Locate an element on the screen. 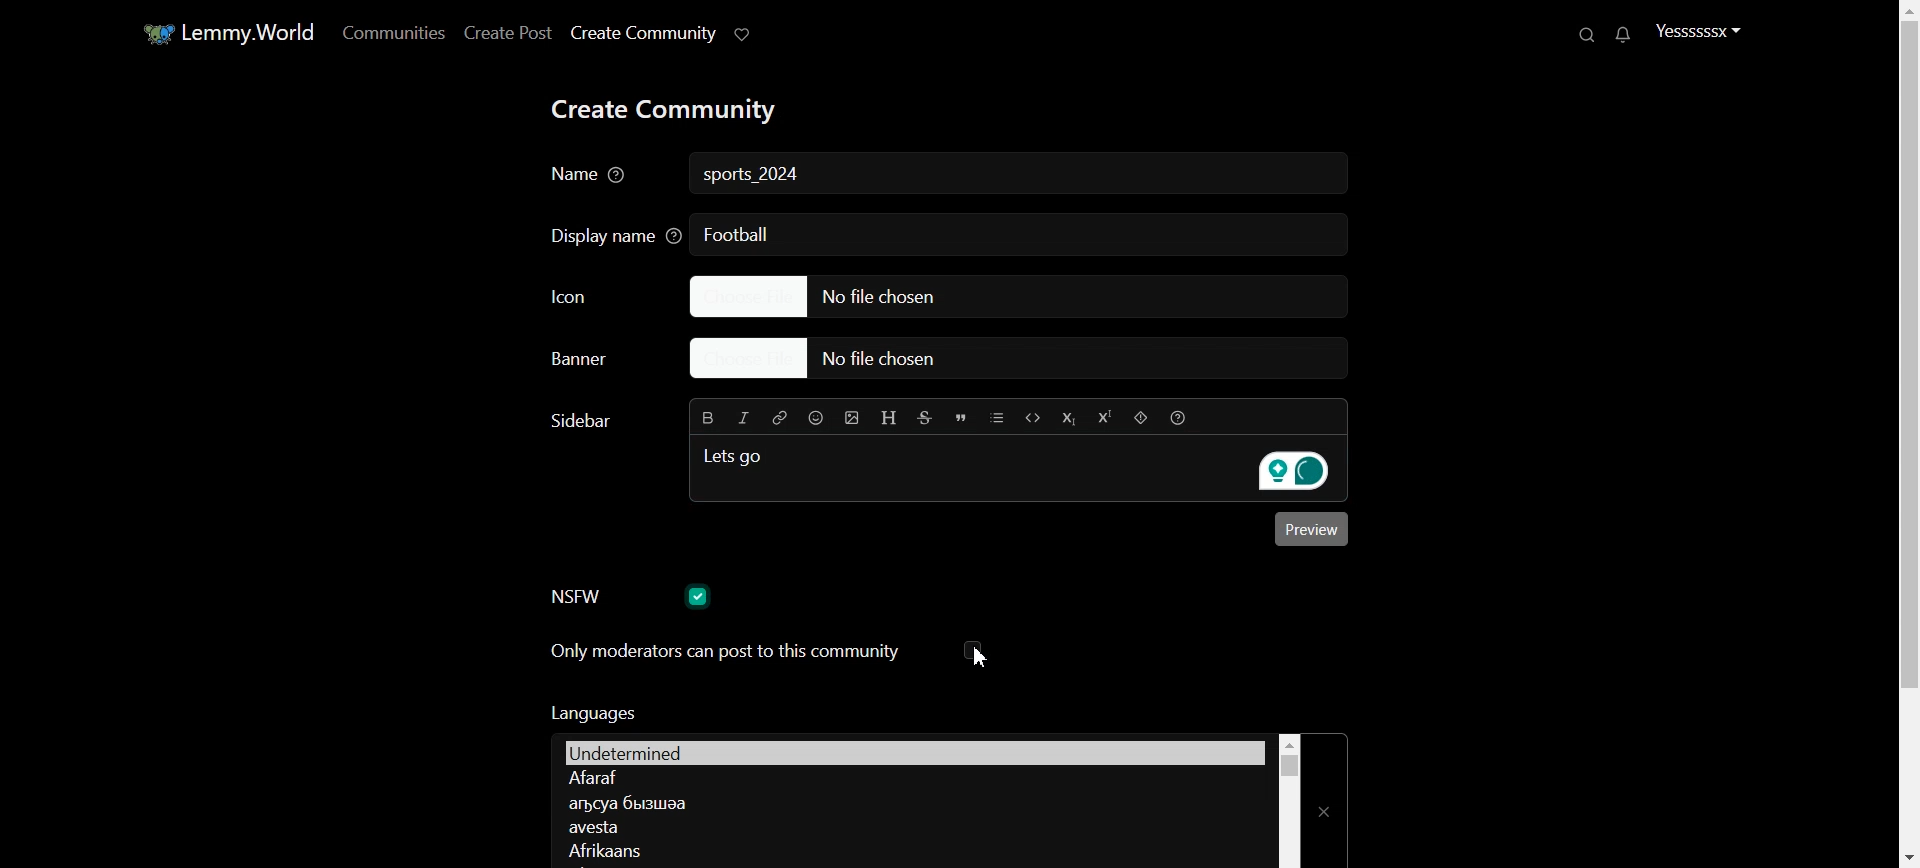 The image size is (1920, 868). Display name is located at coordinates (609, 234).